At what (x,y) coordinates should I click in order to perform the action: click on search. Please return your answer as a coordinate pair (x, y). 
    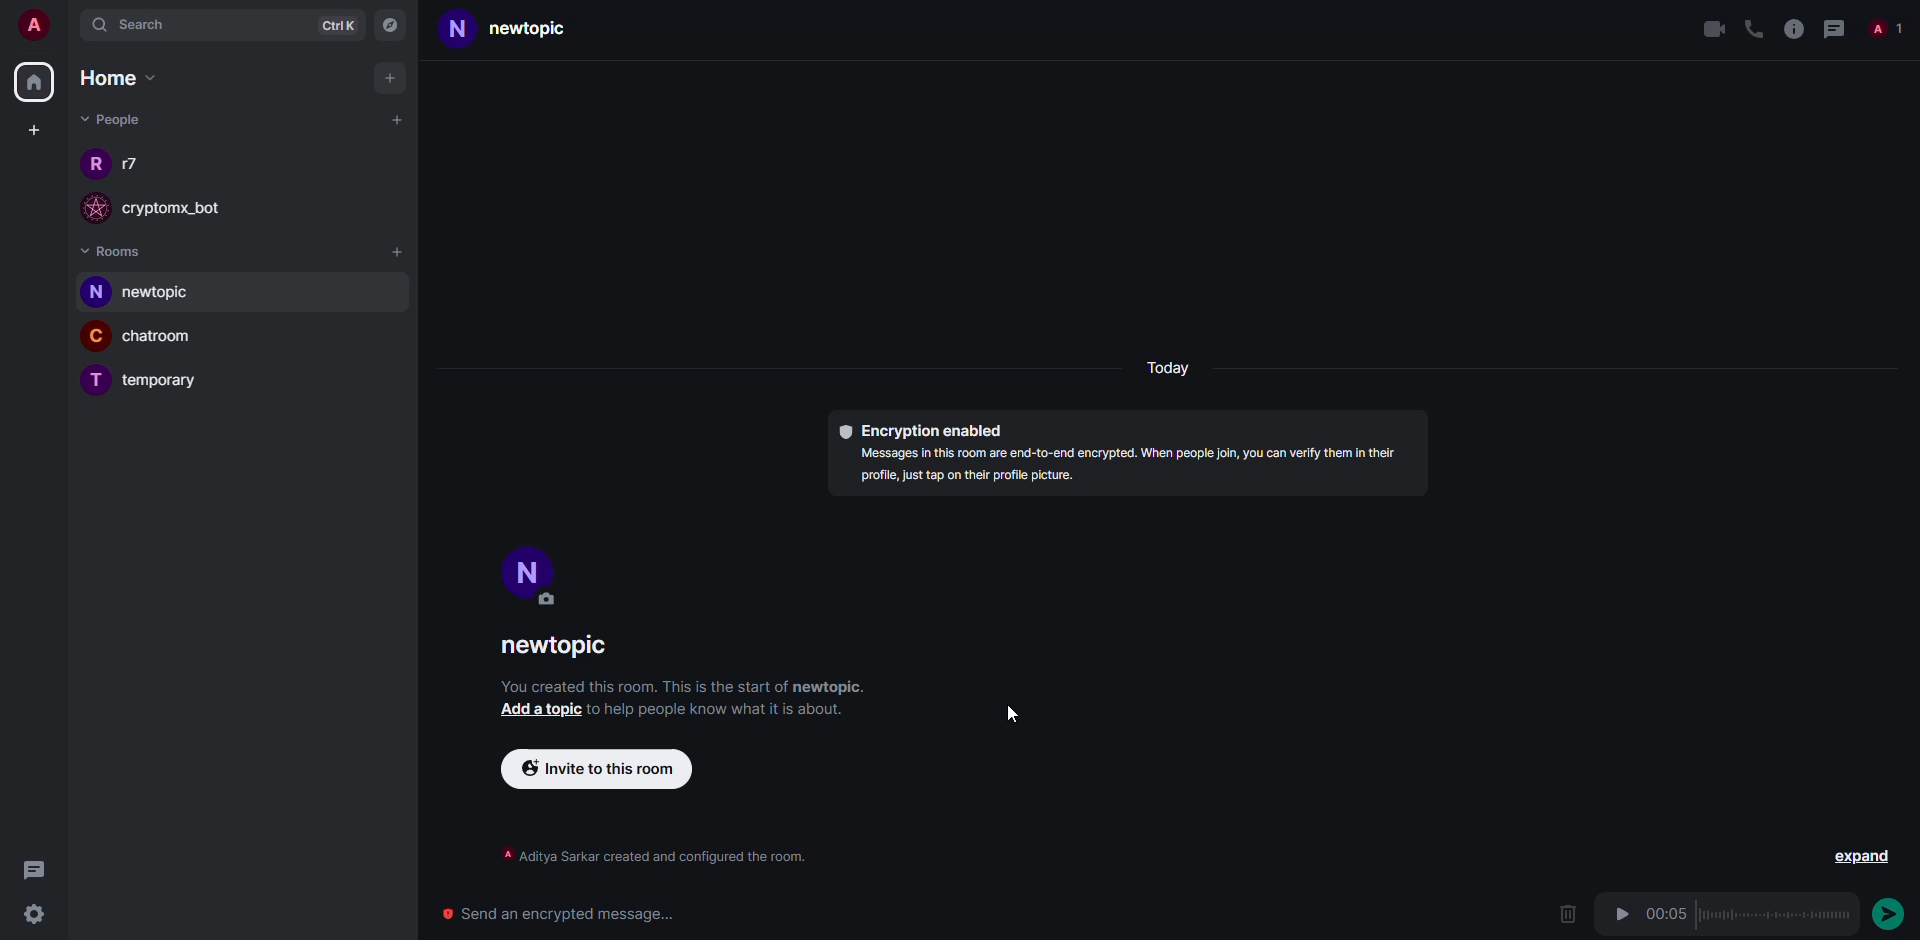
    Looking at the image, I should click on (135, 26).